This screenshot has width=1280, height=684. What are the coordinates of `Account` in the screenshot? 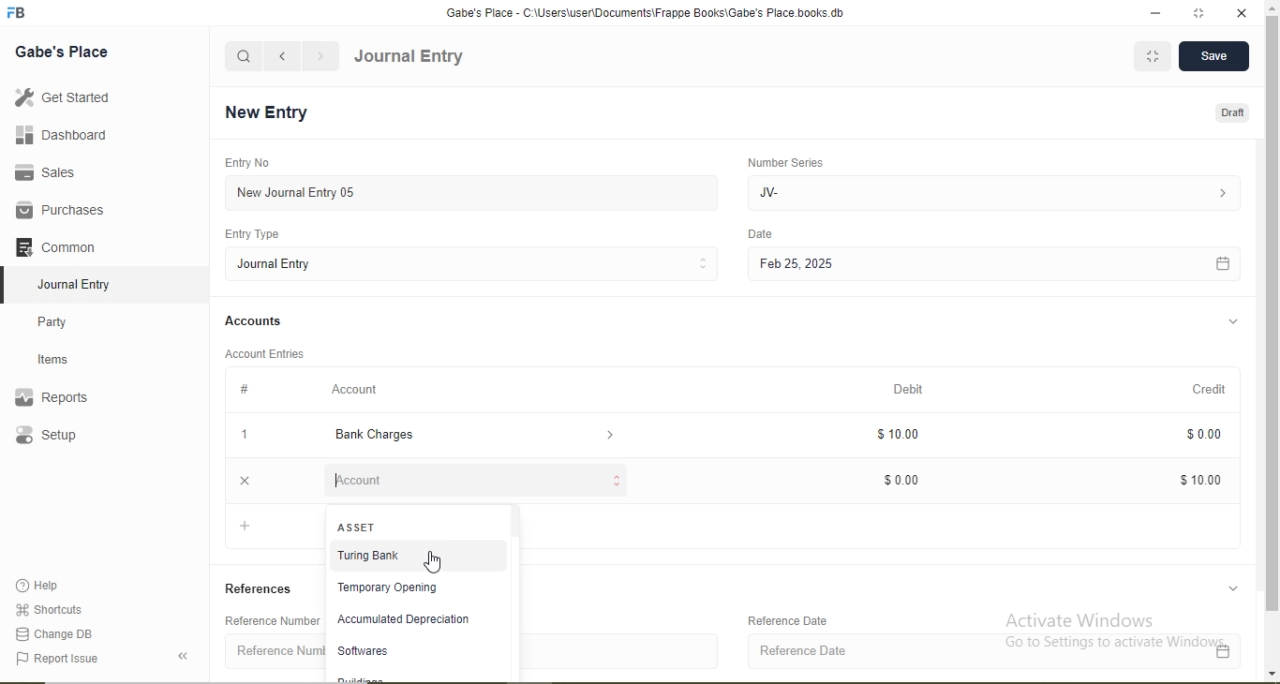 It's located at (357, 389).